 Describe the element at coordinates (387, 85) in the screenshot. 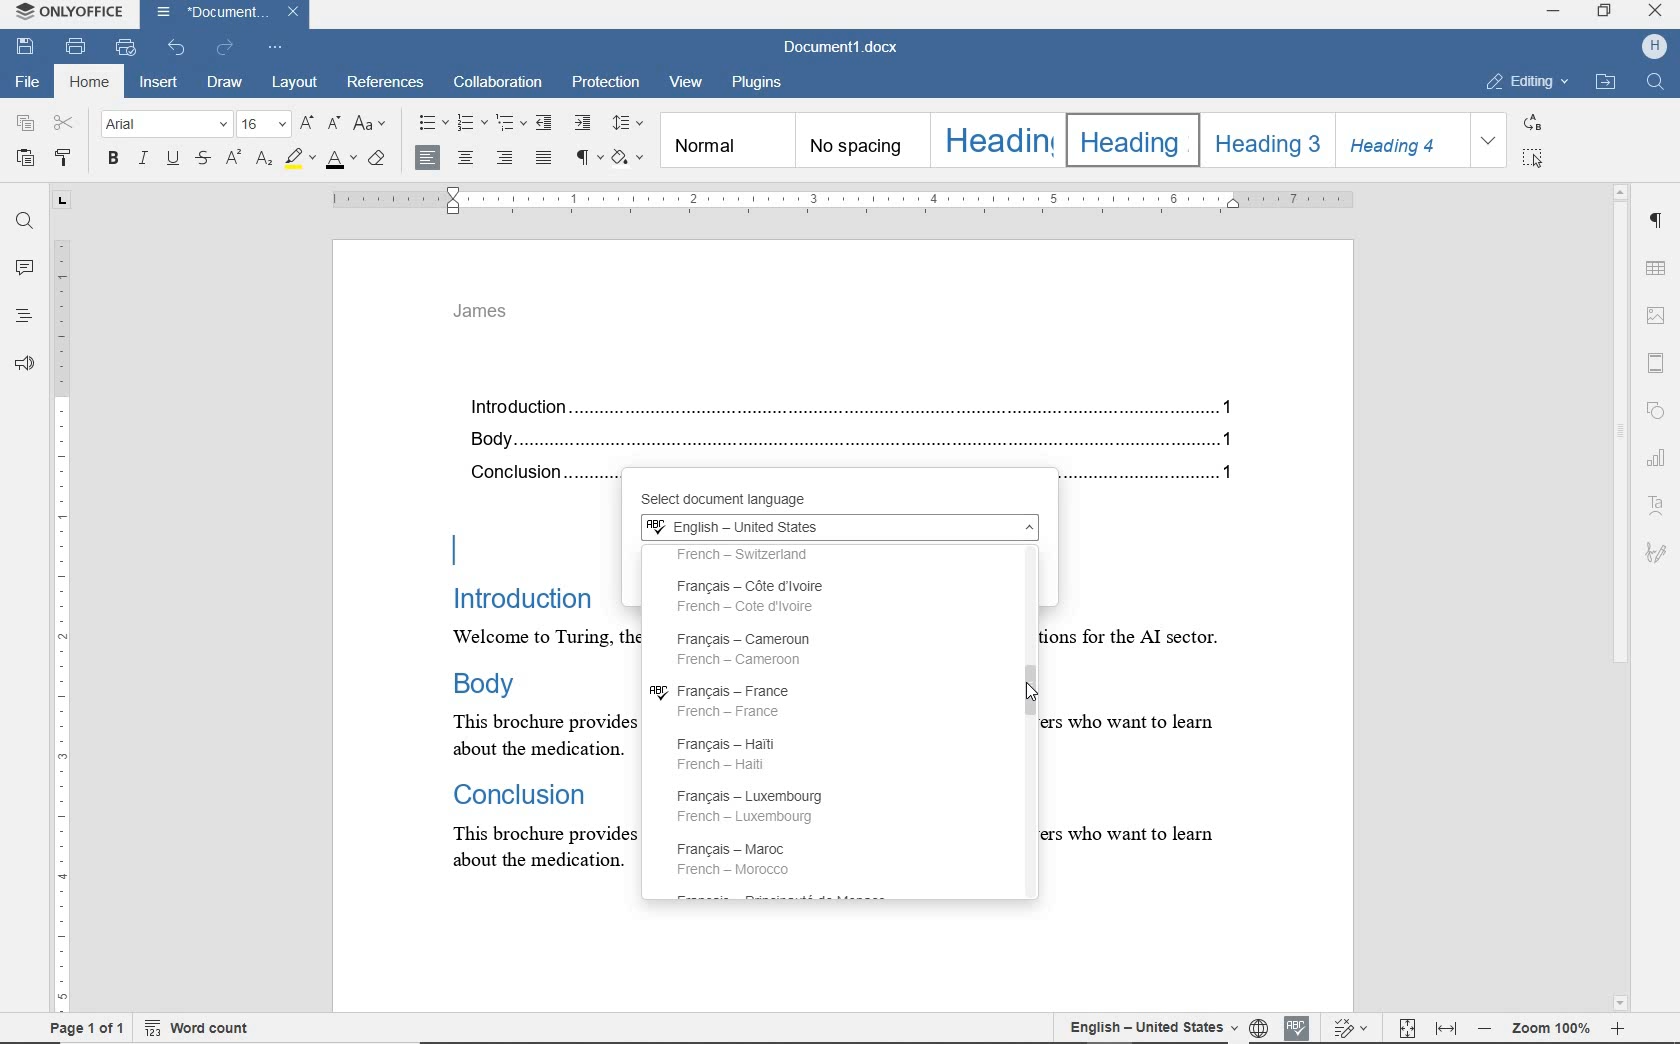

I see `references` at that location.